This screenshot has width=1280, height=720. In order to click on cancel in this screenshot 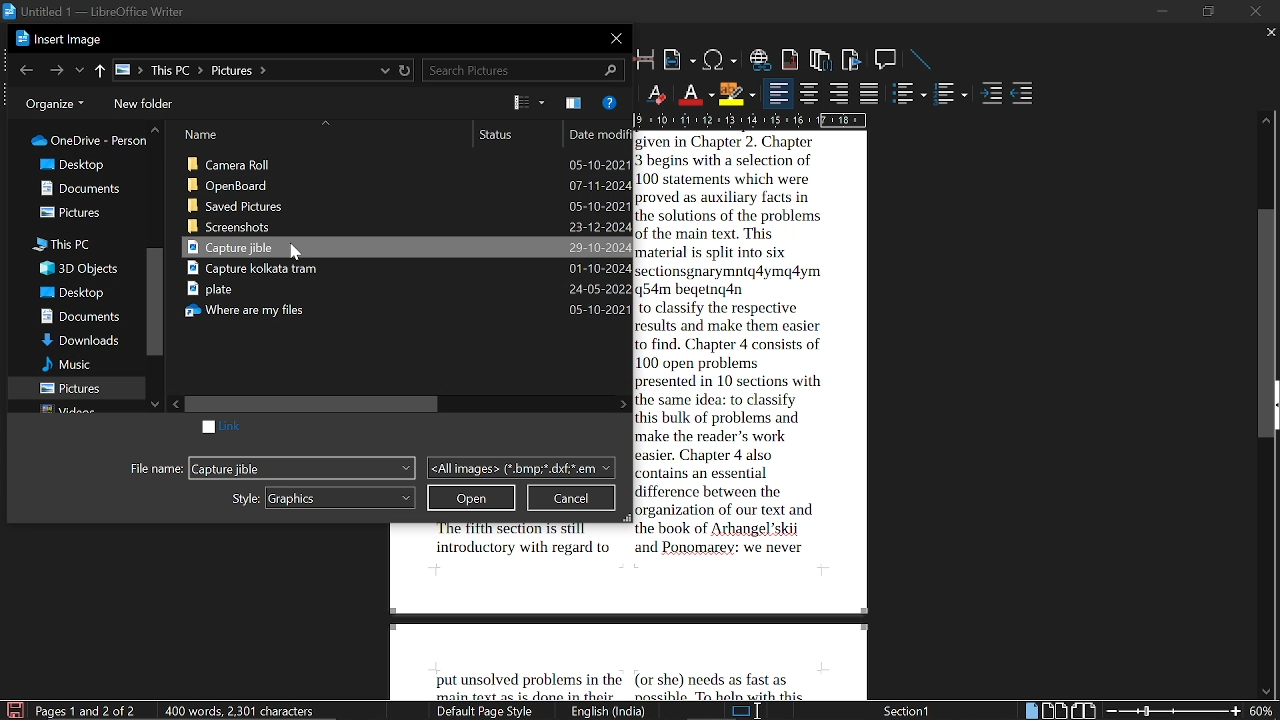, I will do `click(574, 498)`.